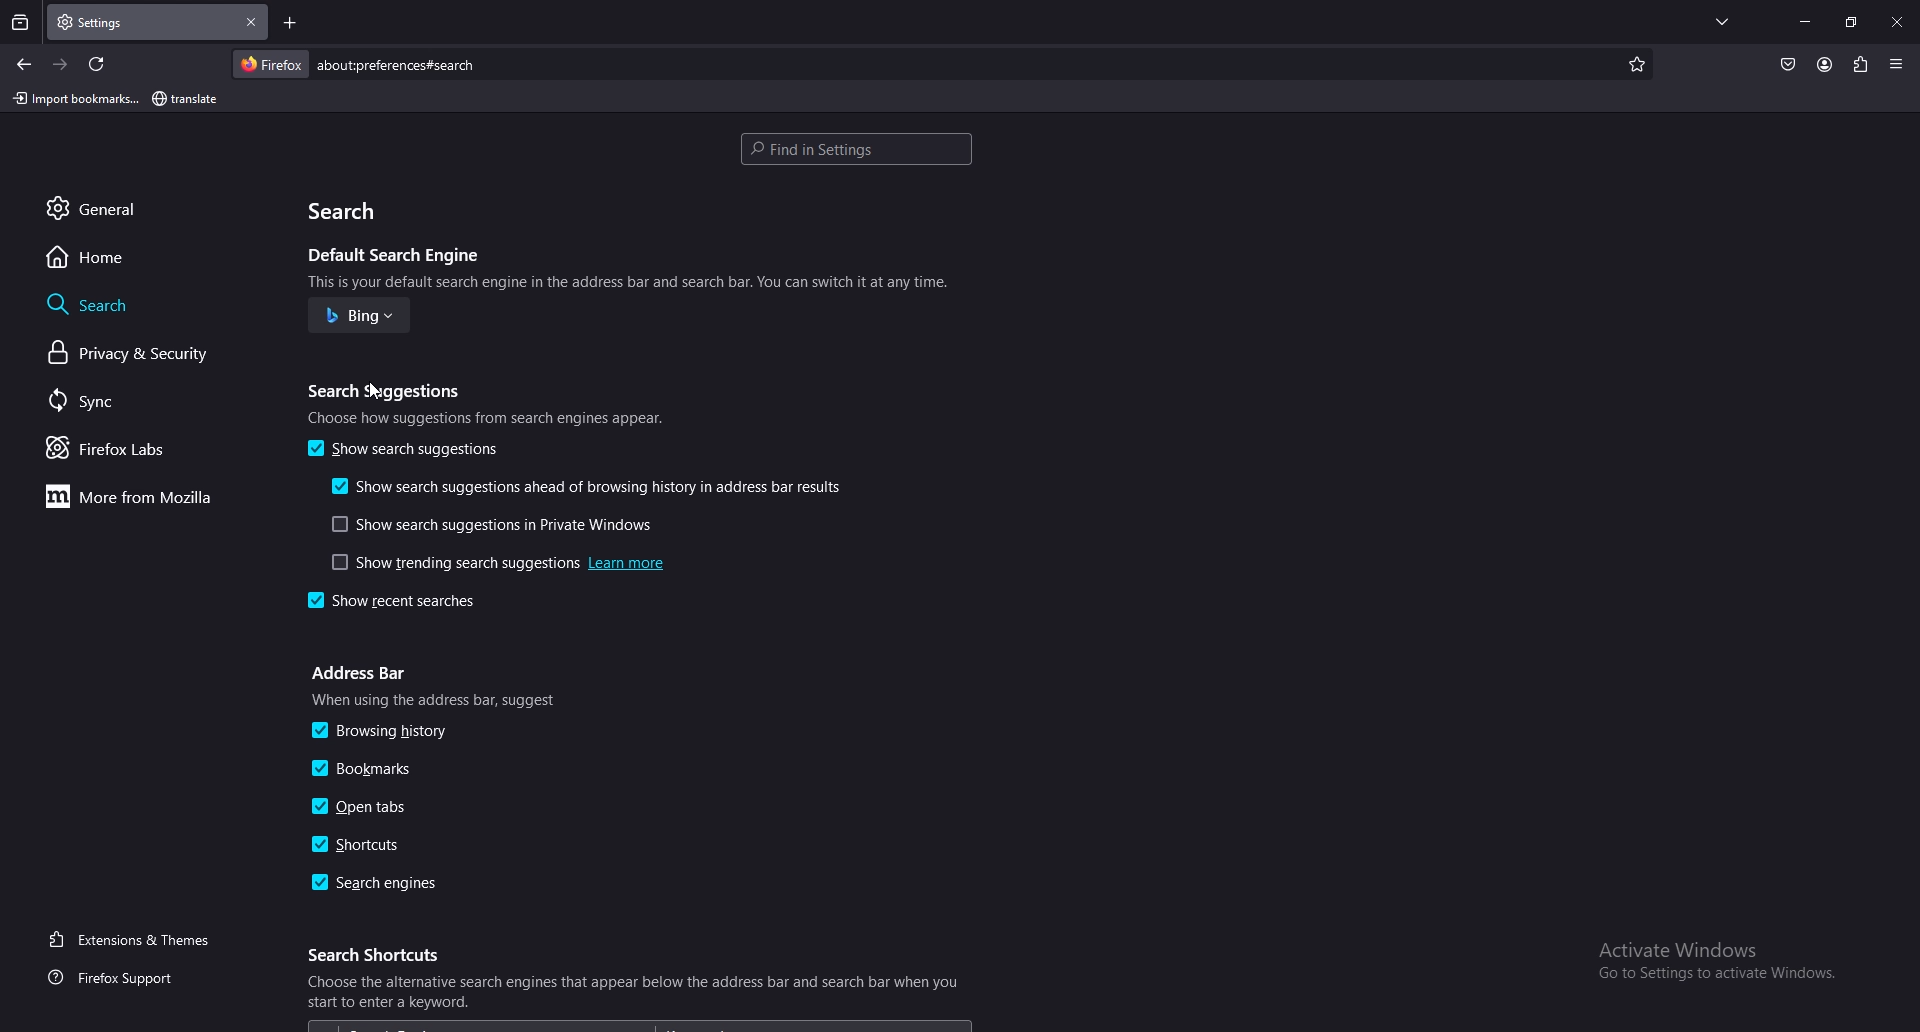  What do you see at coordinates (26, 65) in the screenshot?
I see `back` at bounding box center [26, 65].